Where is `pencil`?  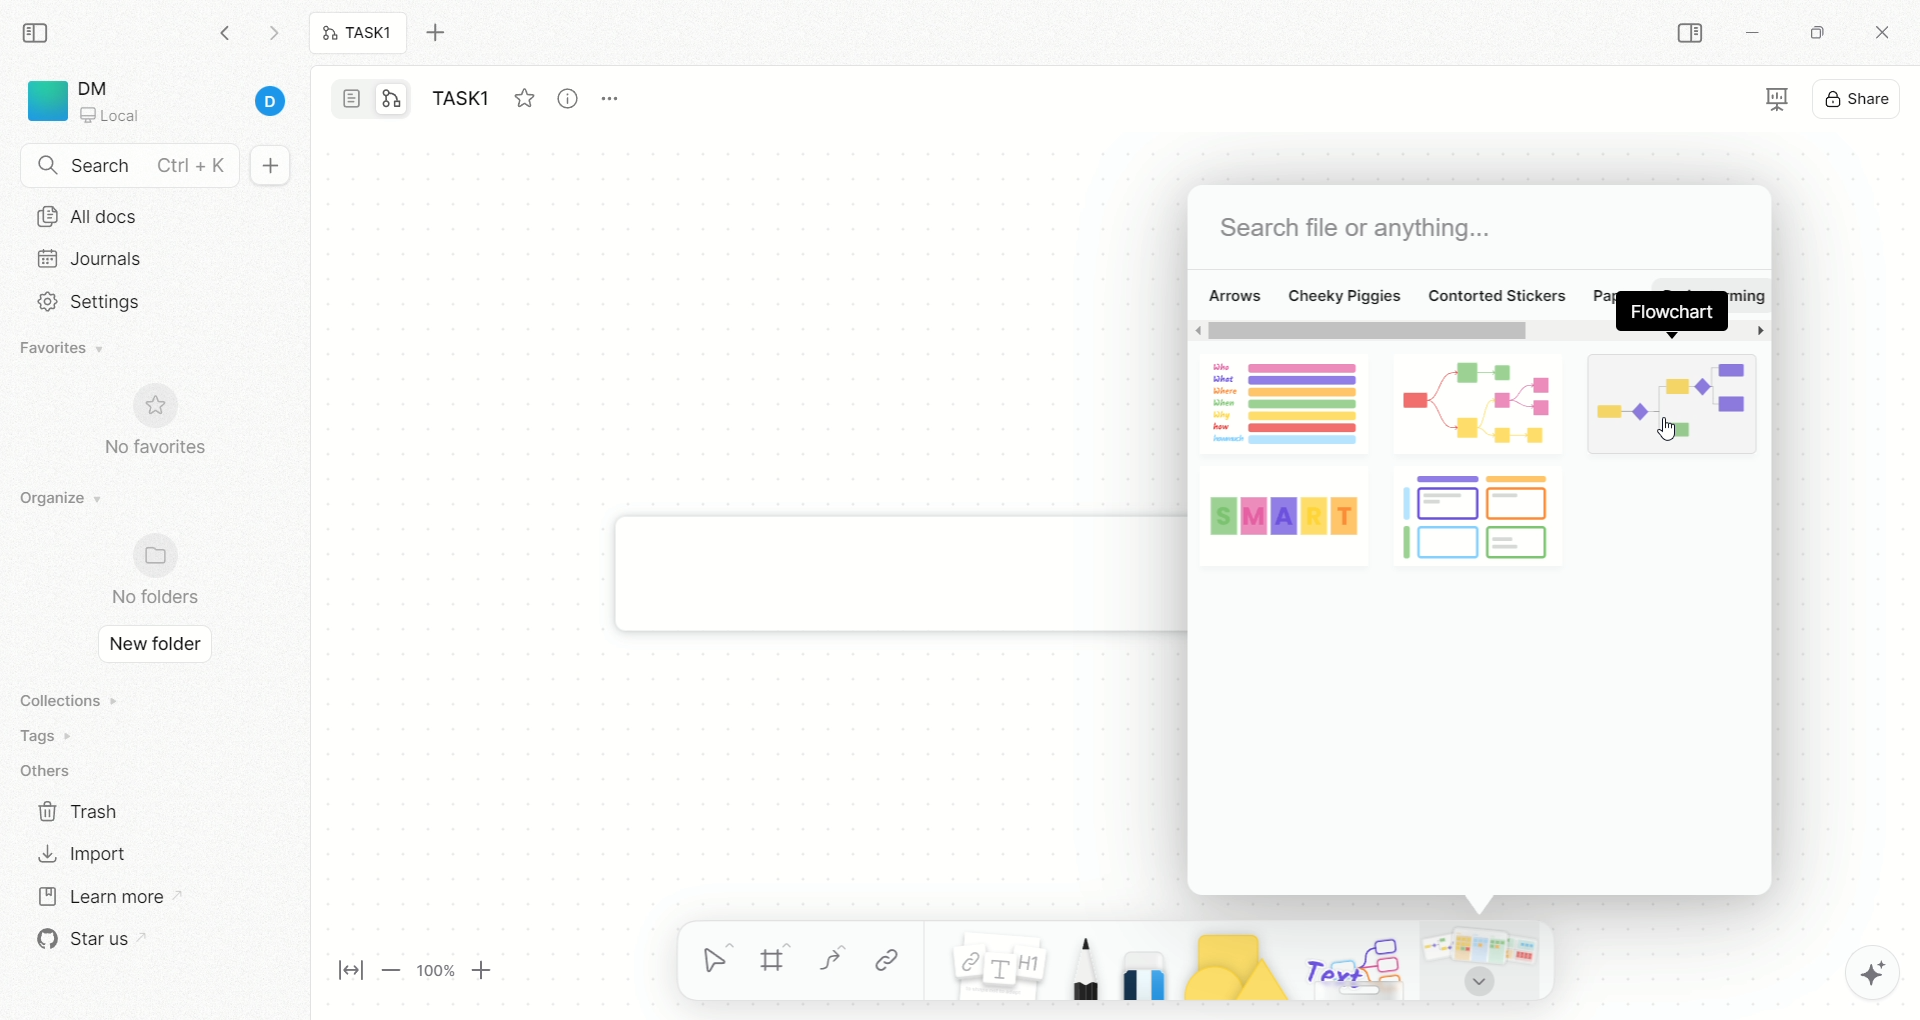 pencil is located at coordinates (1079, 963).